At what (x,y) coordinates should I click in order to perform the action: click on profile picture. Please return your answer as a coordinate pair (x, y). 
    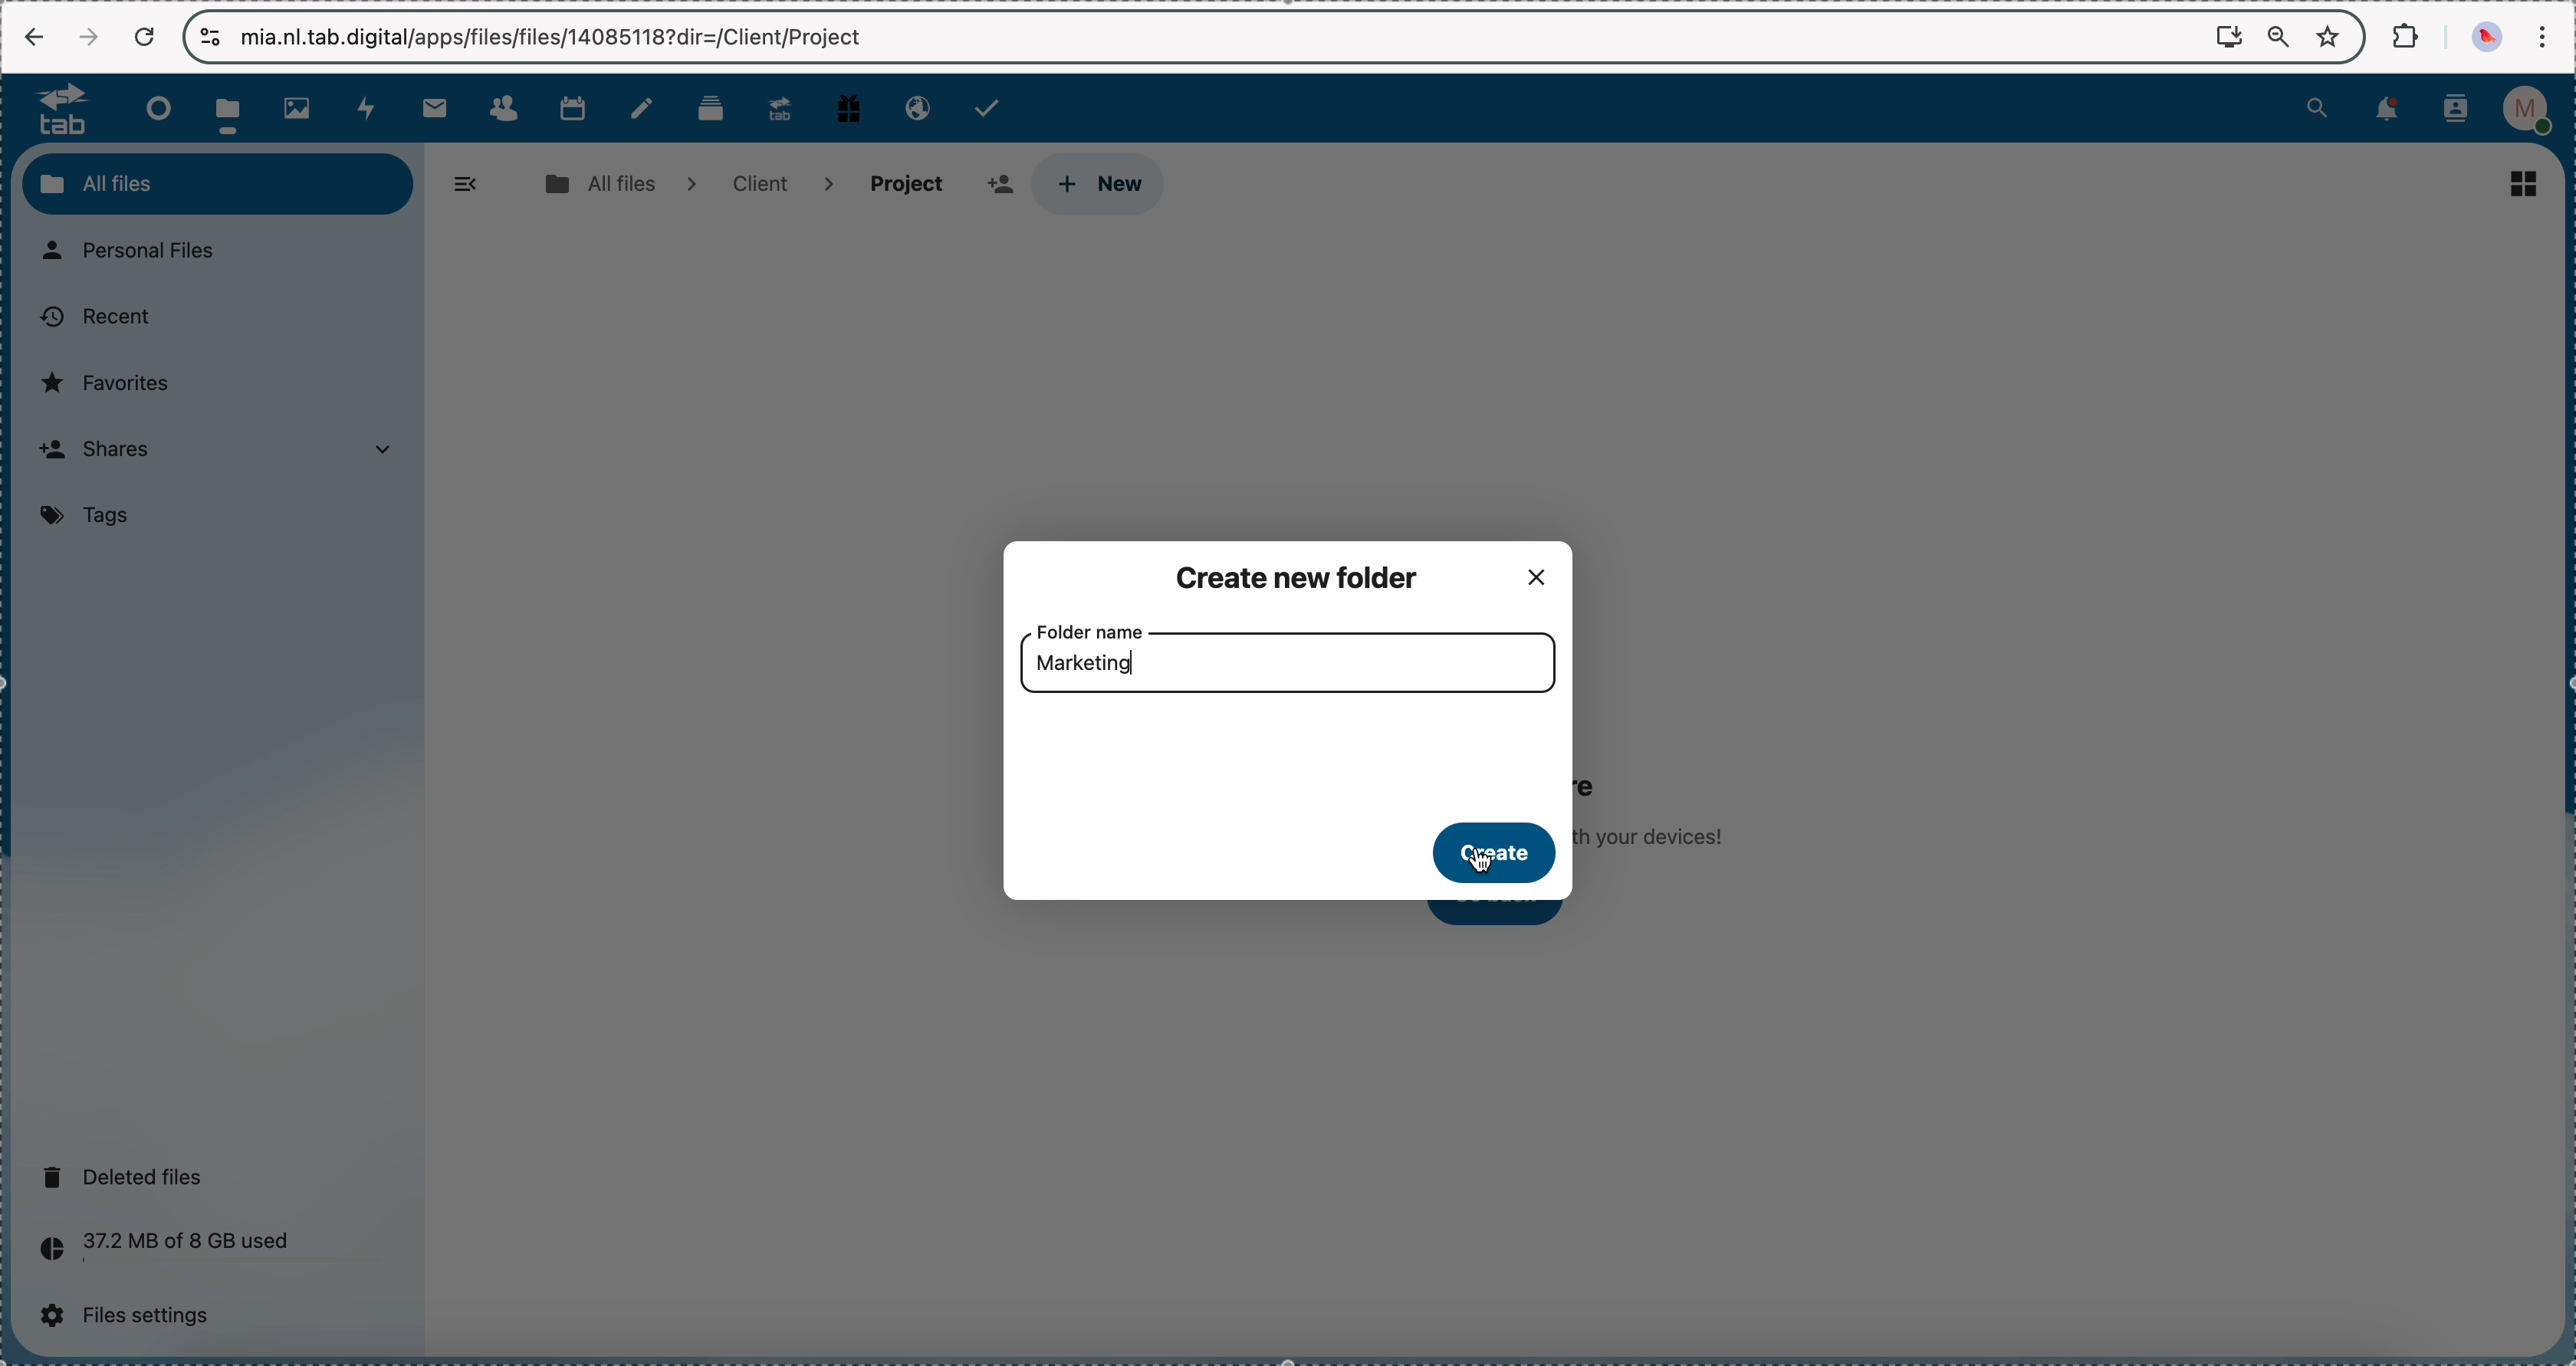
    Looking at the image, I should click on (2490, 37).